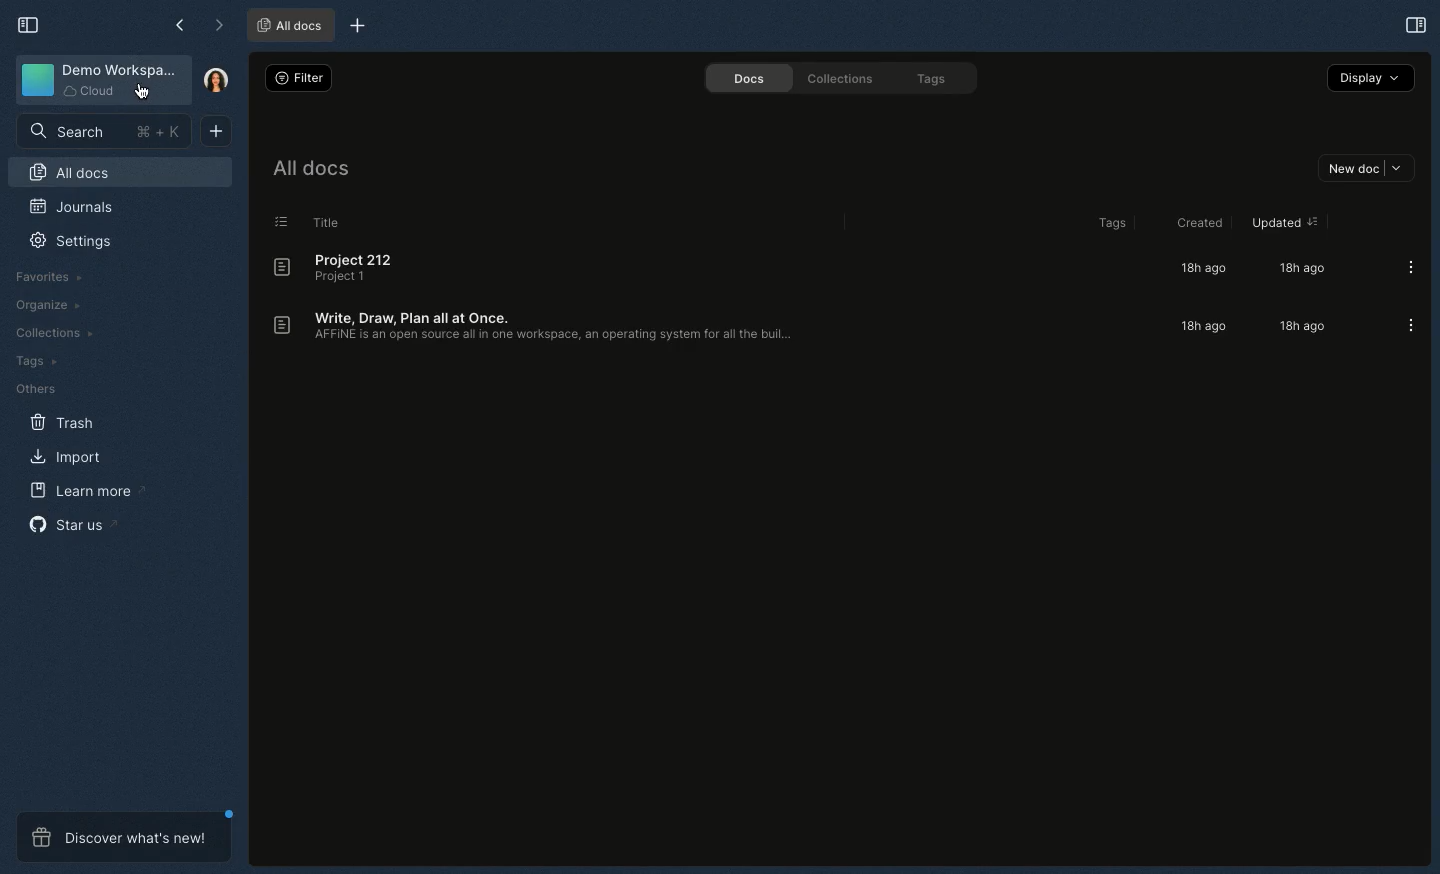 Image resolution: width=1440 pixels, height=874 pixels. I want to click on Open right panel, so click(1415, 24).